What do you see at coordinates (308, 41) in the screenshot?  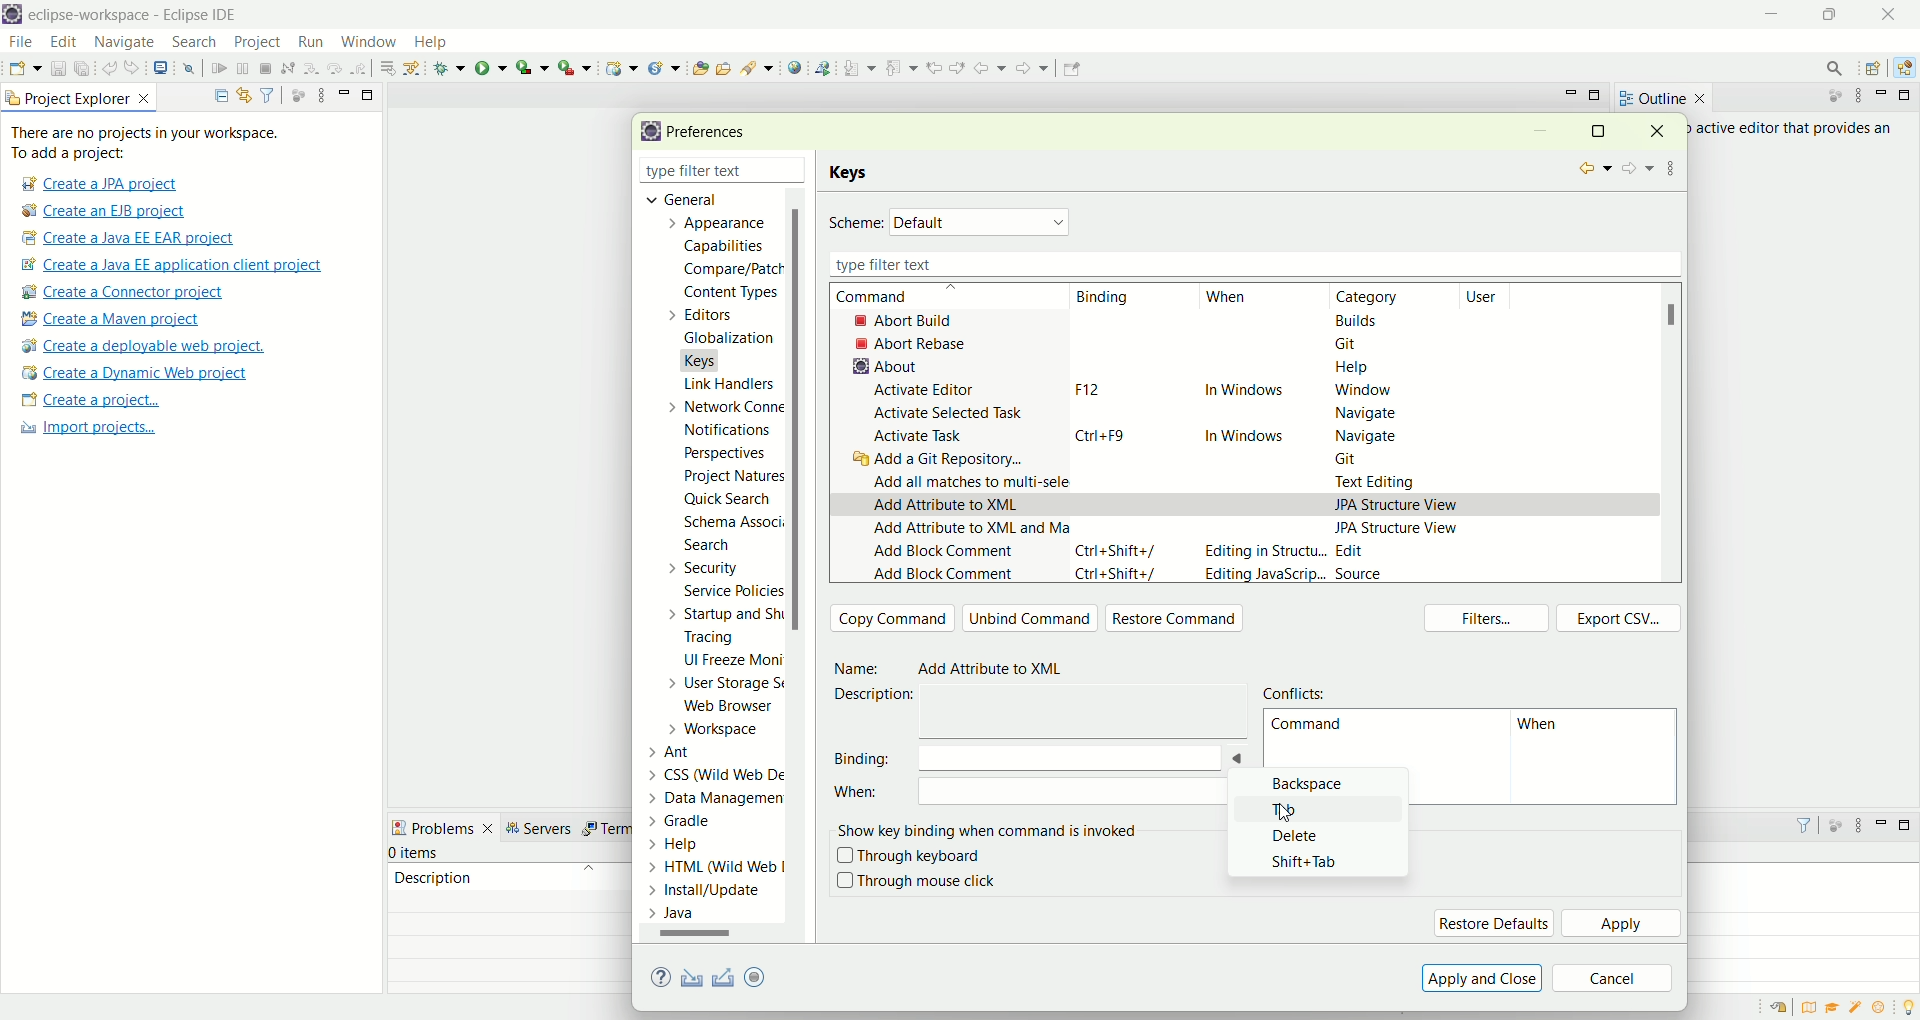 I see `run` at bounding box center [308, 41].